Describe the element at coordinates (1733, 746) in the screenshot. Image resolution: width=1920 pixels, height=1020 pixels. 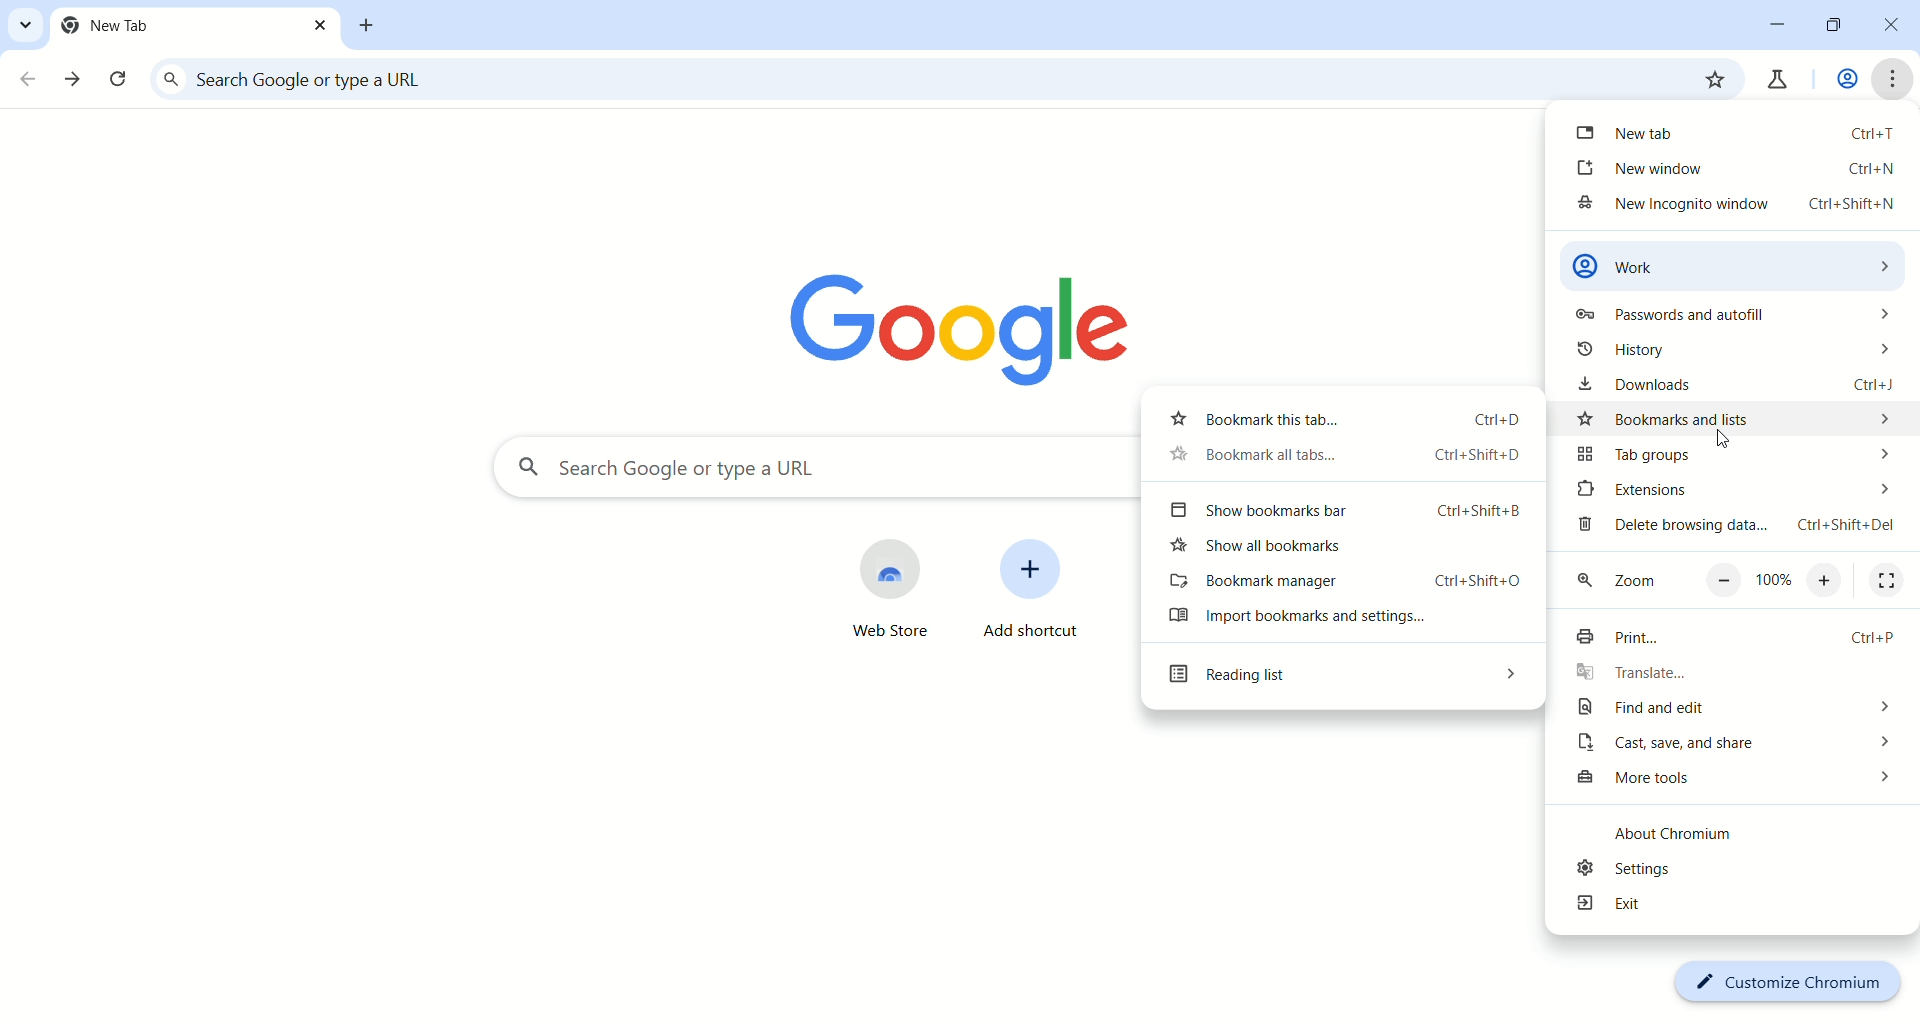
I see `cast, save and share` at that location.